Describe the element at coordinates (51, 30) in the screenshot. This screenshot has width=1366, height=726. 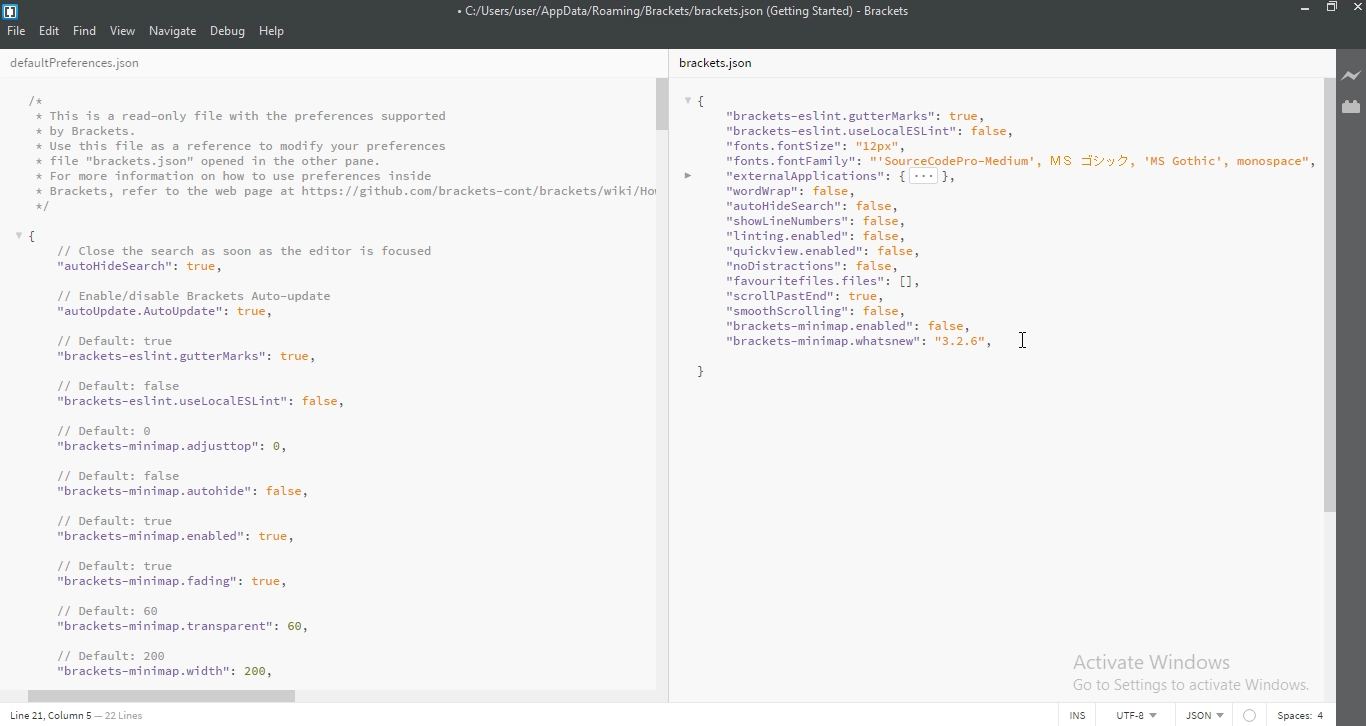
I see `Edit` at that location.